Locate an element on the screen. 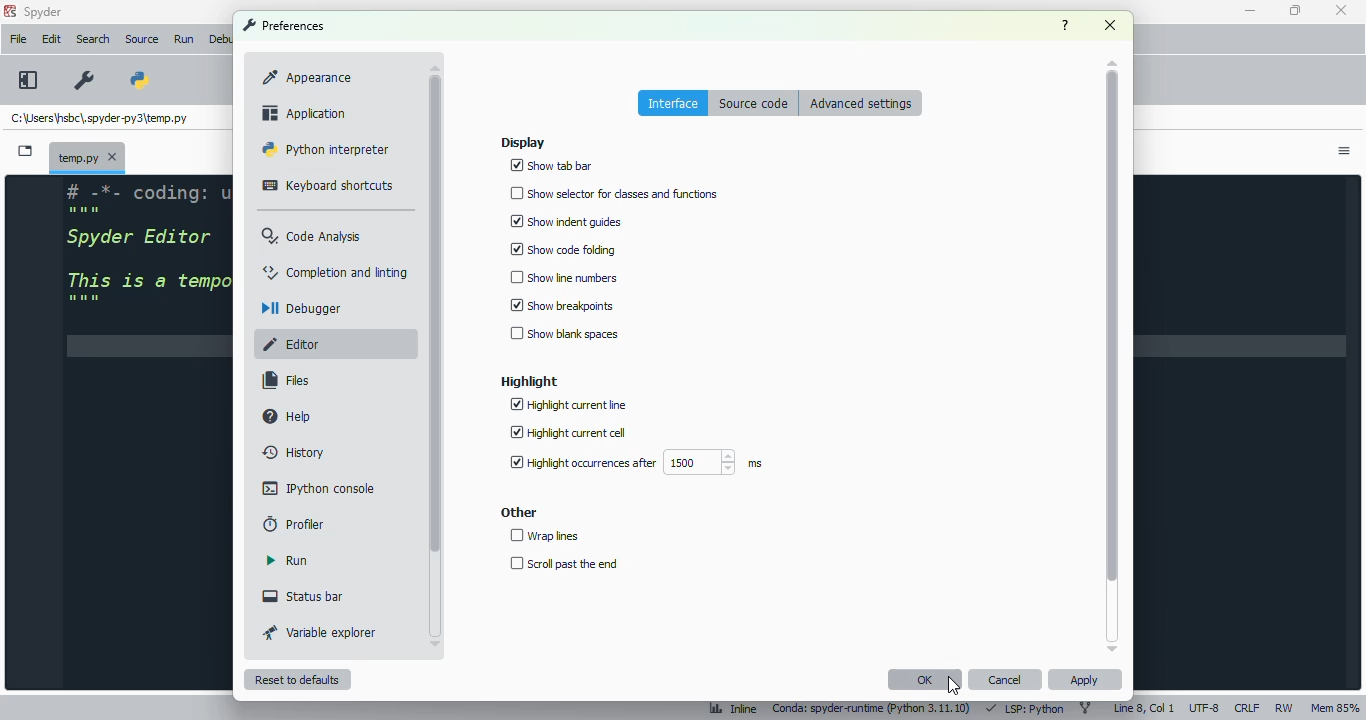 The width and height of the screenshot is (1366, 720). temporary file is located at coordinates (98, 120).